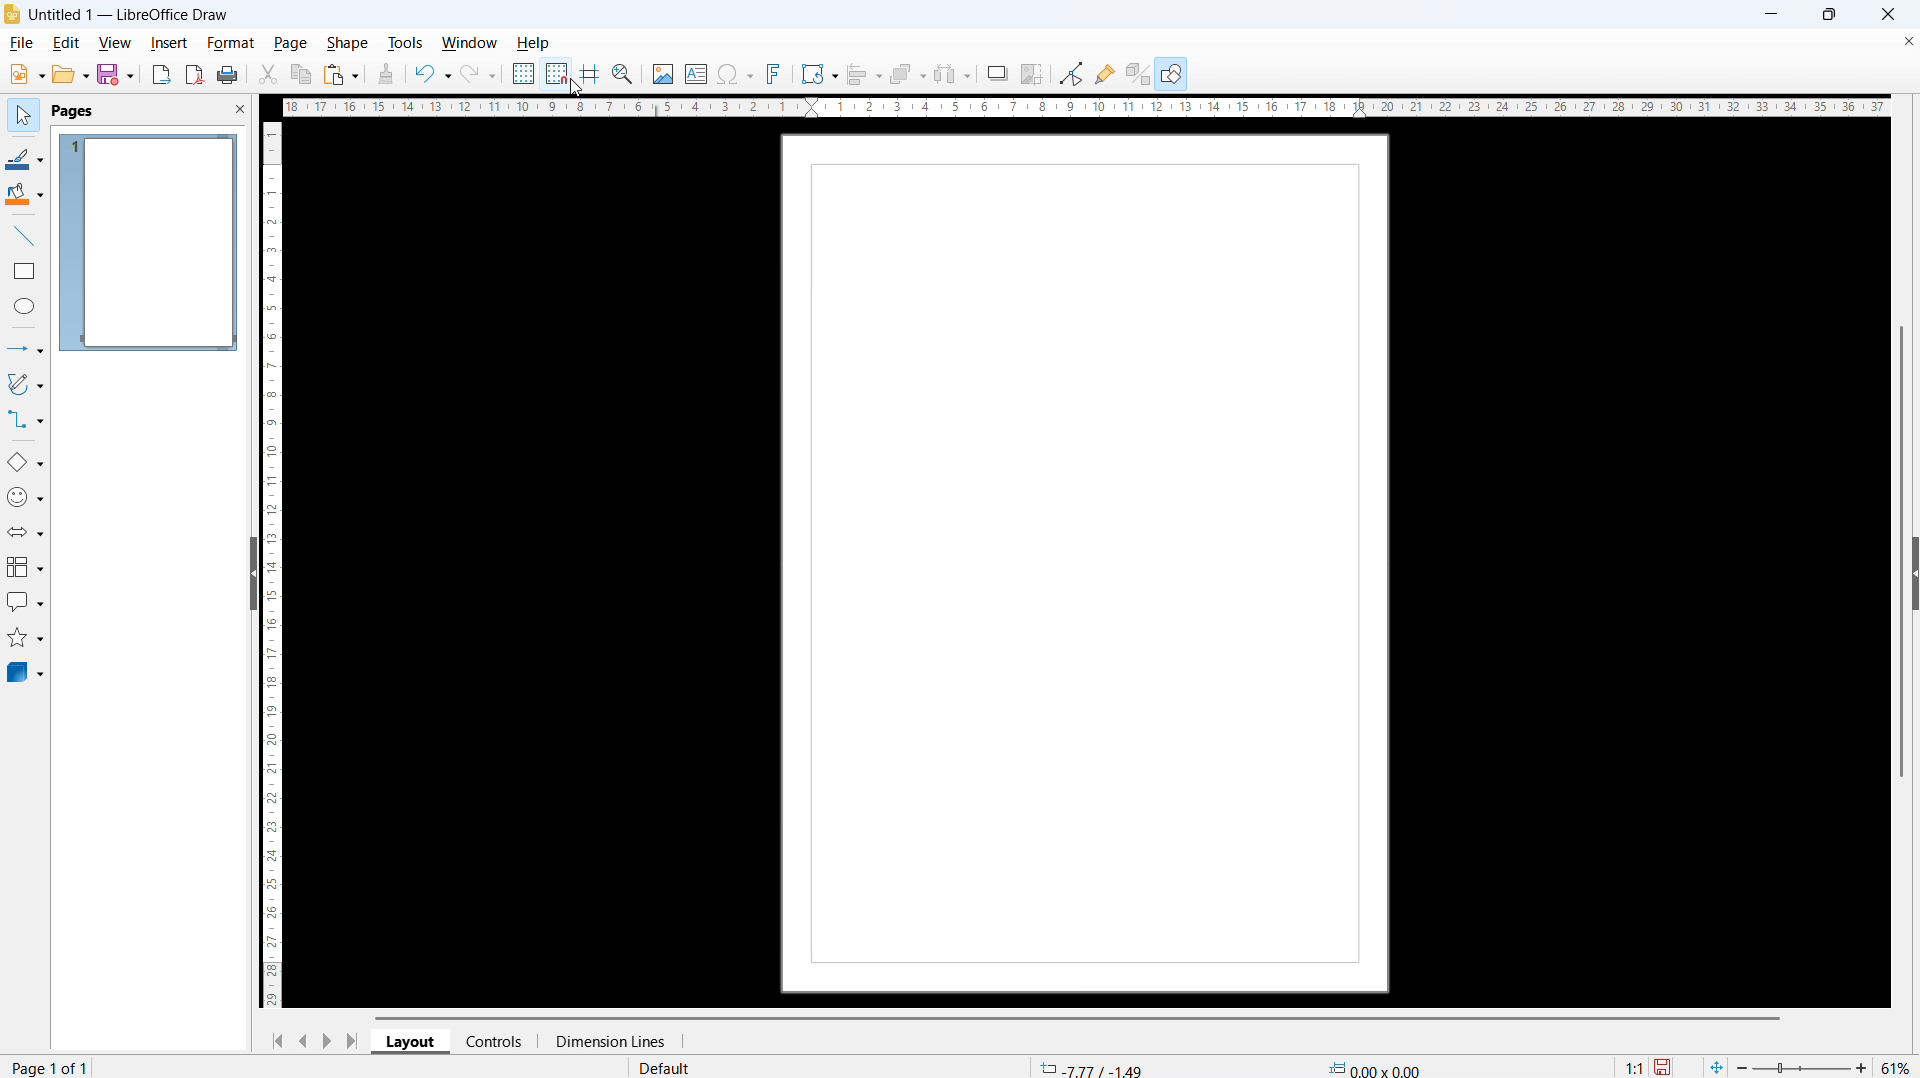 This screenshot has height=1078, width=1920. Describe the element at coordinates (149, 243) in the screenshot. I see `page 1` at that location.